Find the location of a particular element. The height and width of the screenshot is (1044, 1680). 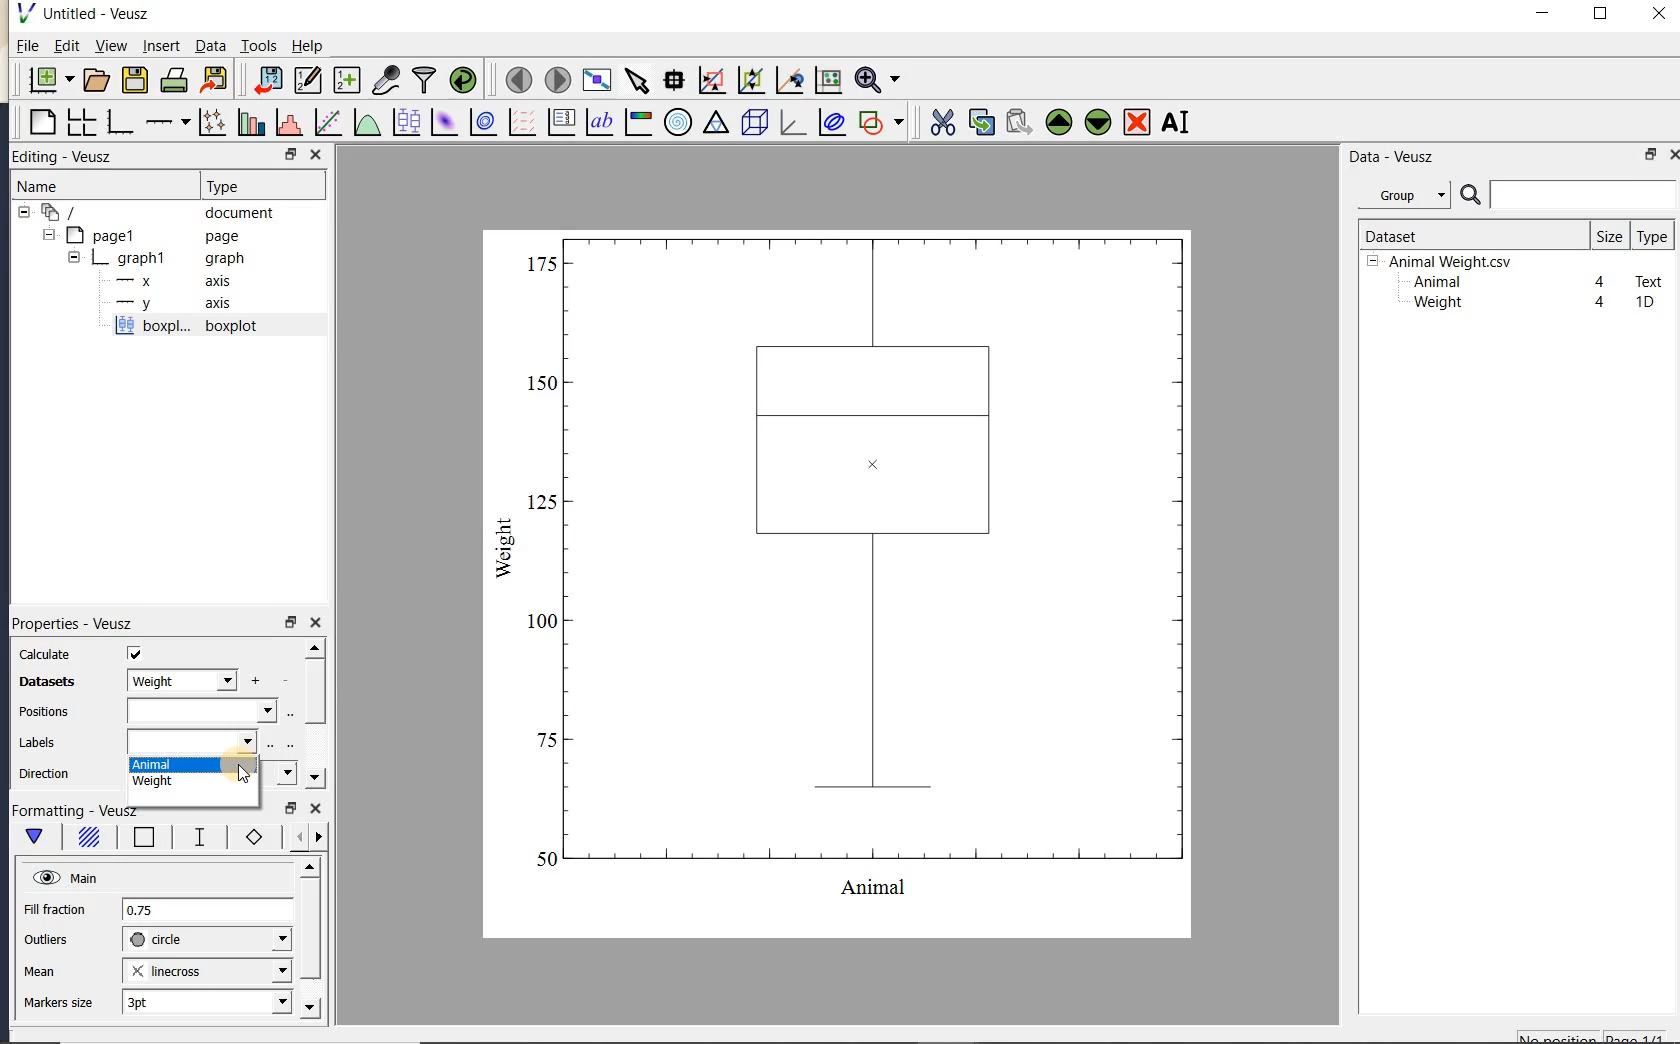

move to the next page is located at coordinates (556, 78).